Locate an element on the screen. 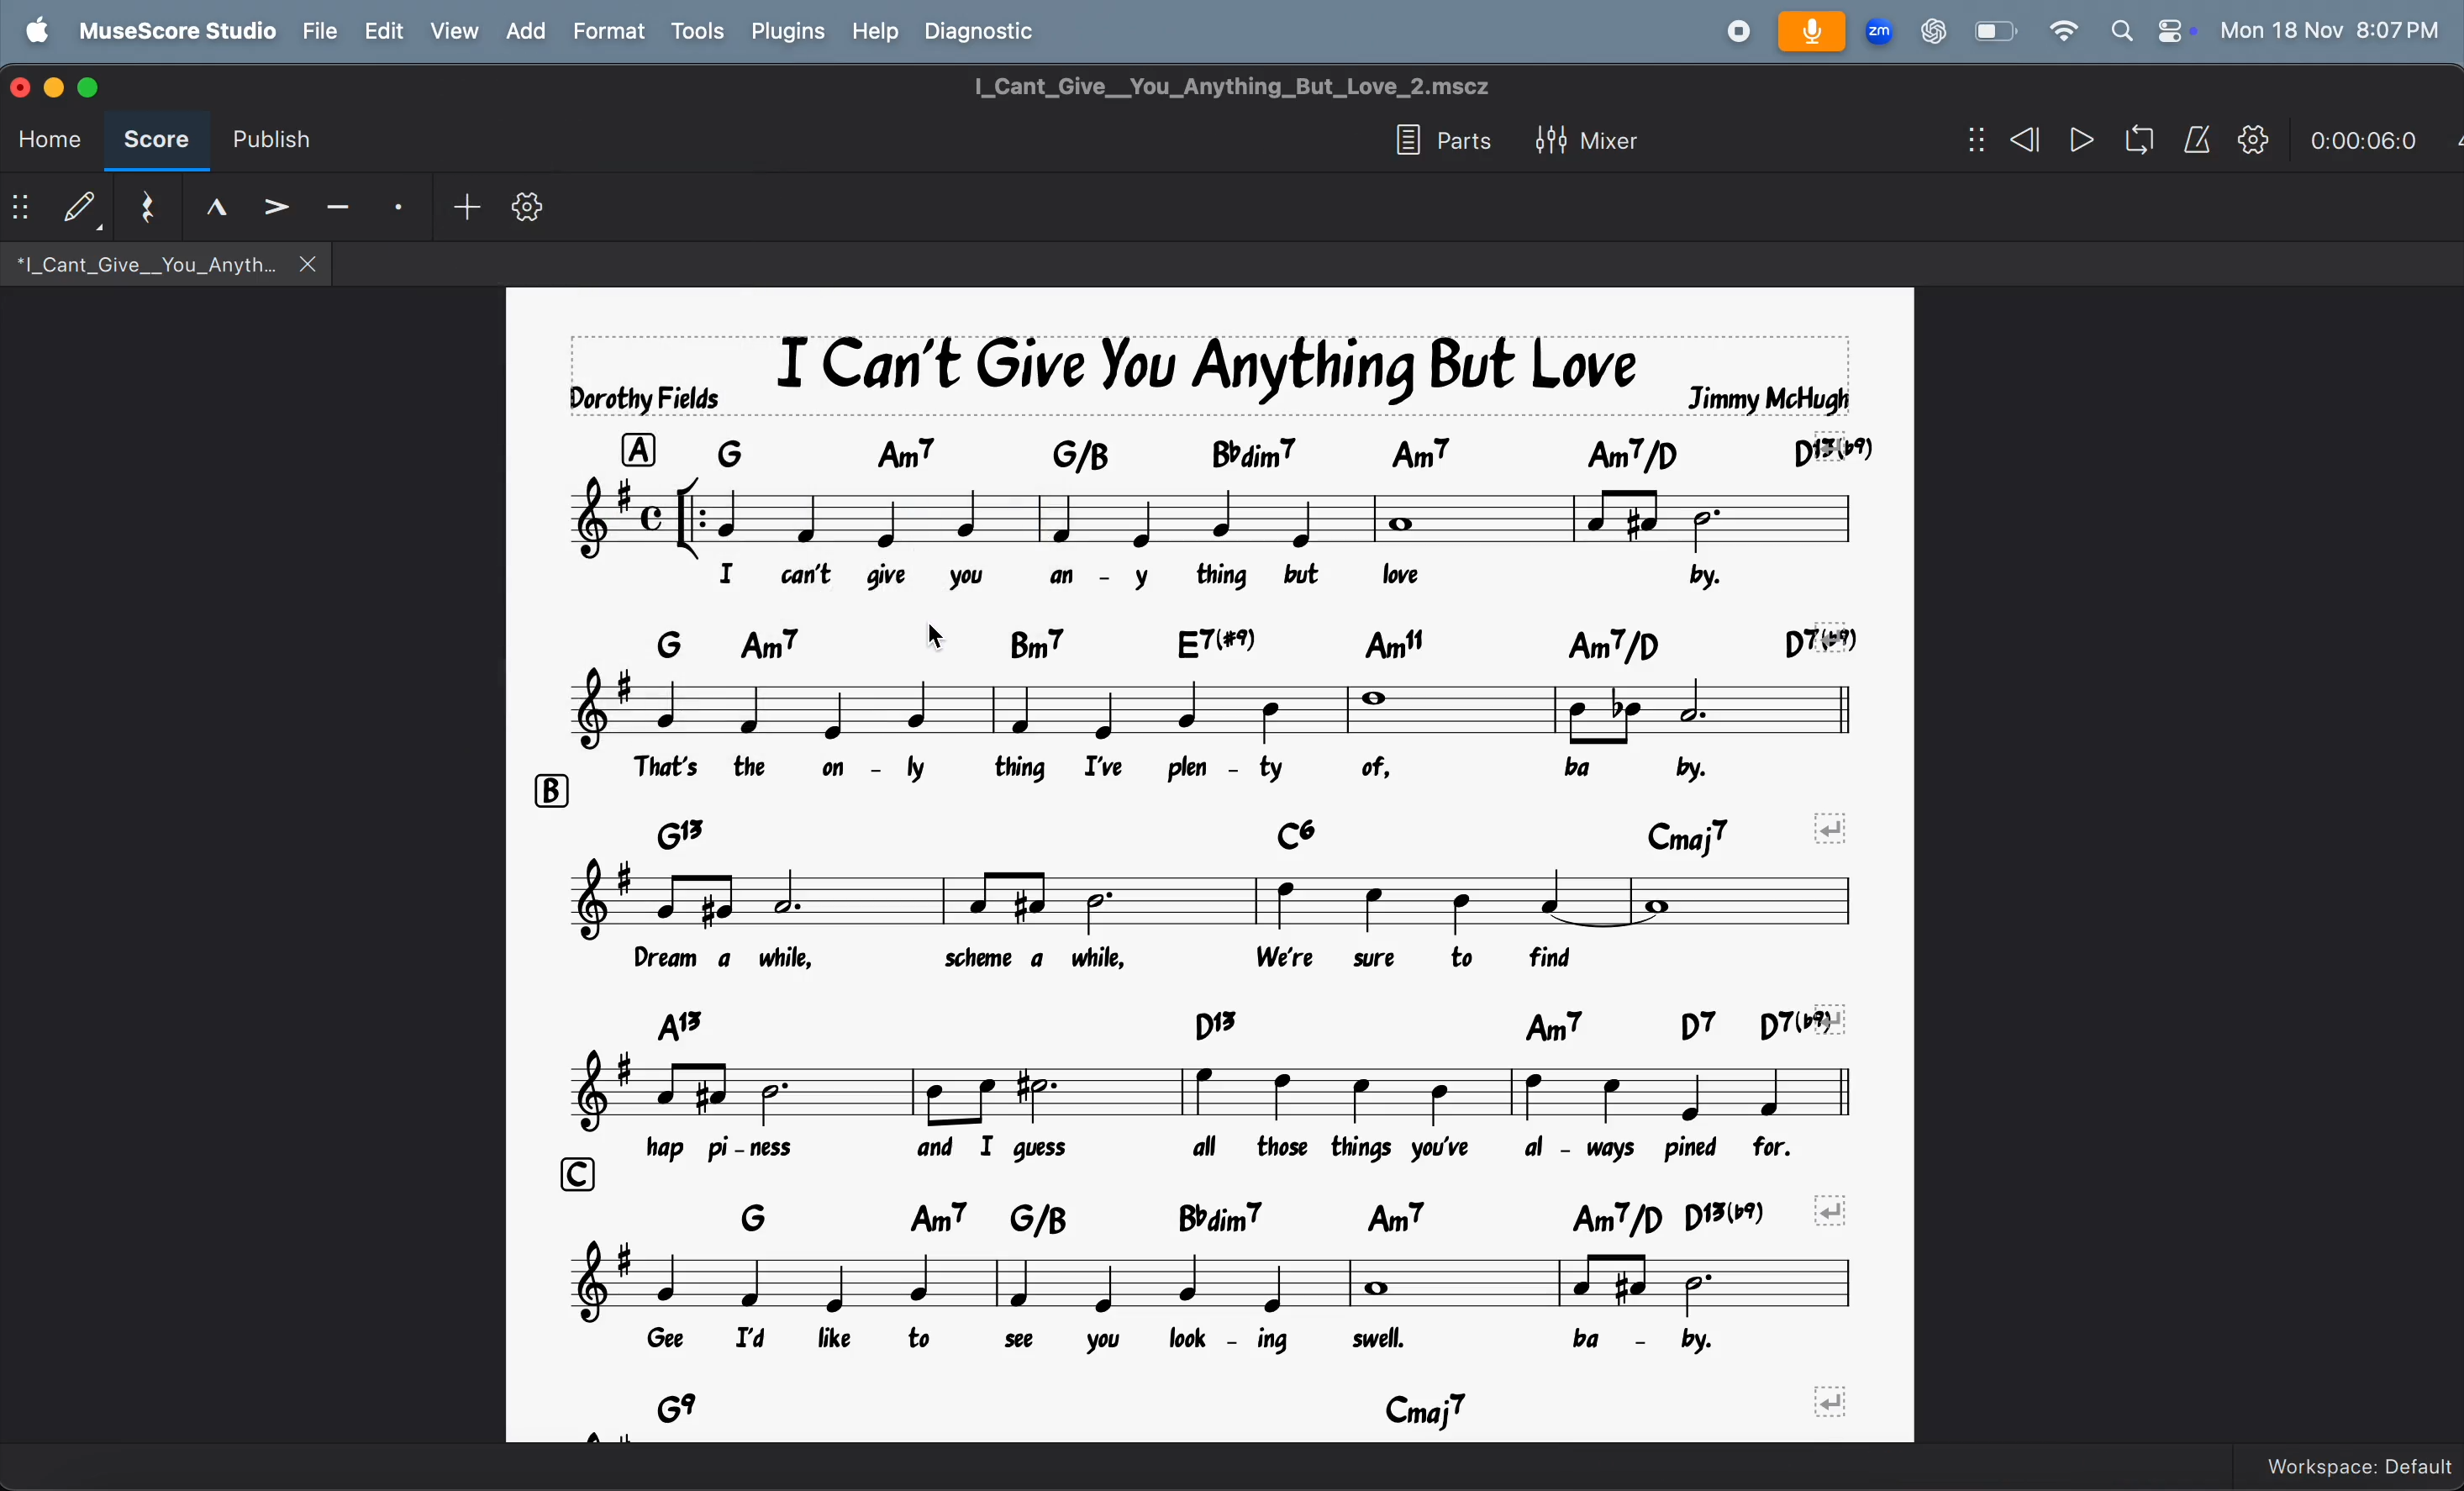 The height and width of the screenshot is (1491, 2464). file is located at coordinates (321, 32).